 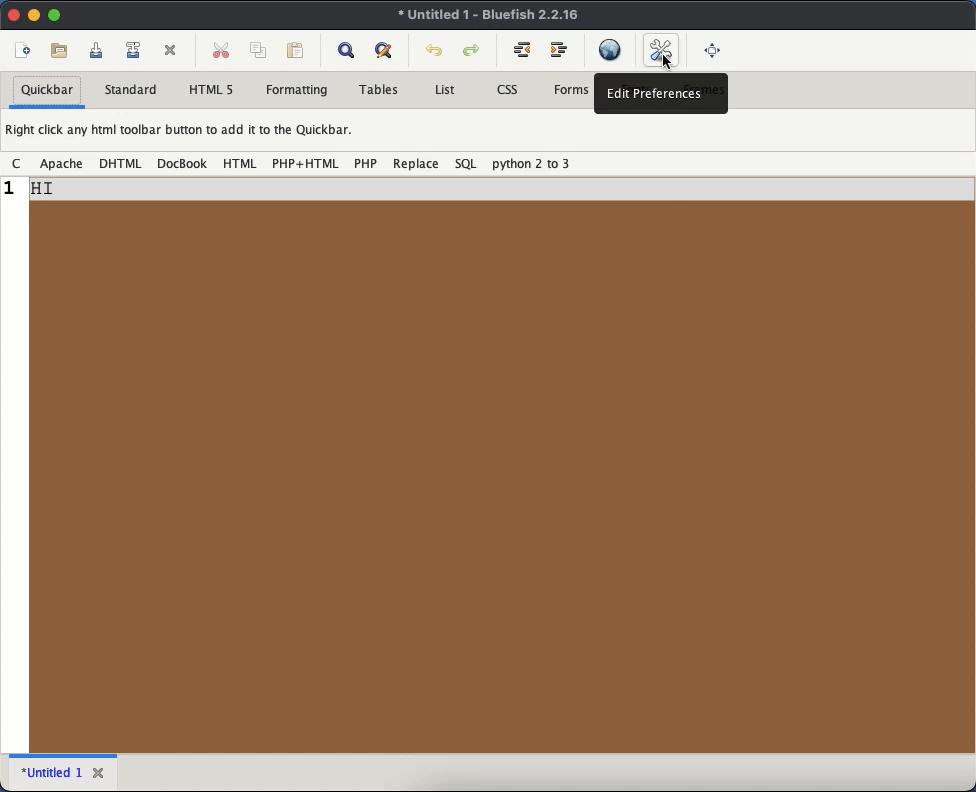 I want to click on python 2 to 3, so click(x=531, y=164).